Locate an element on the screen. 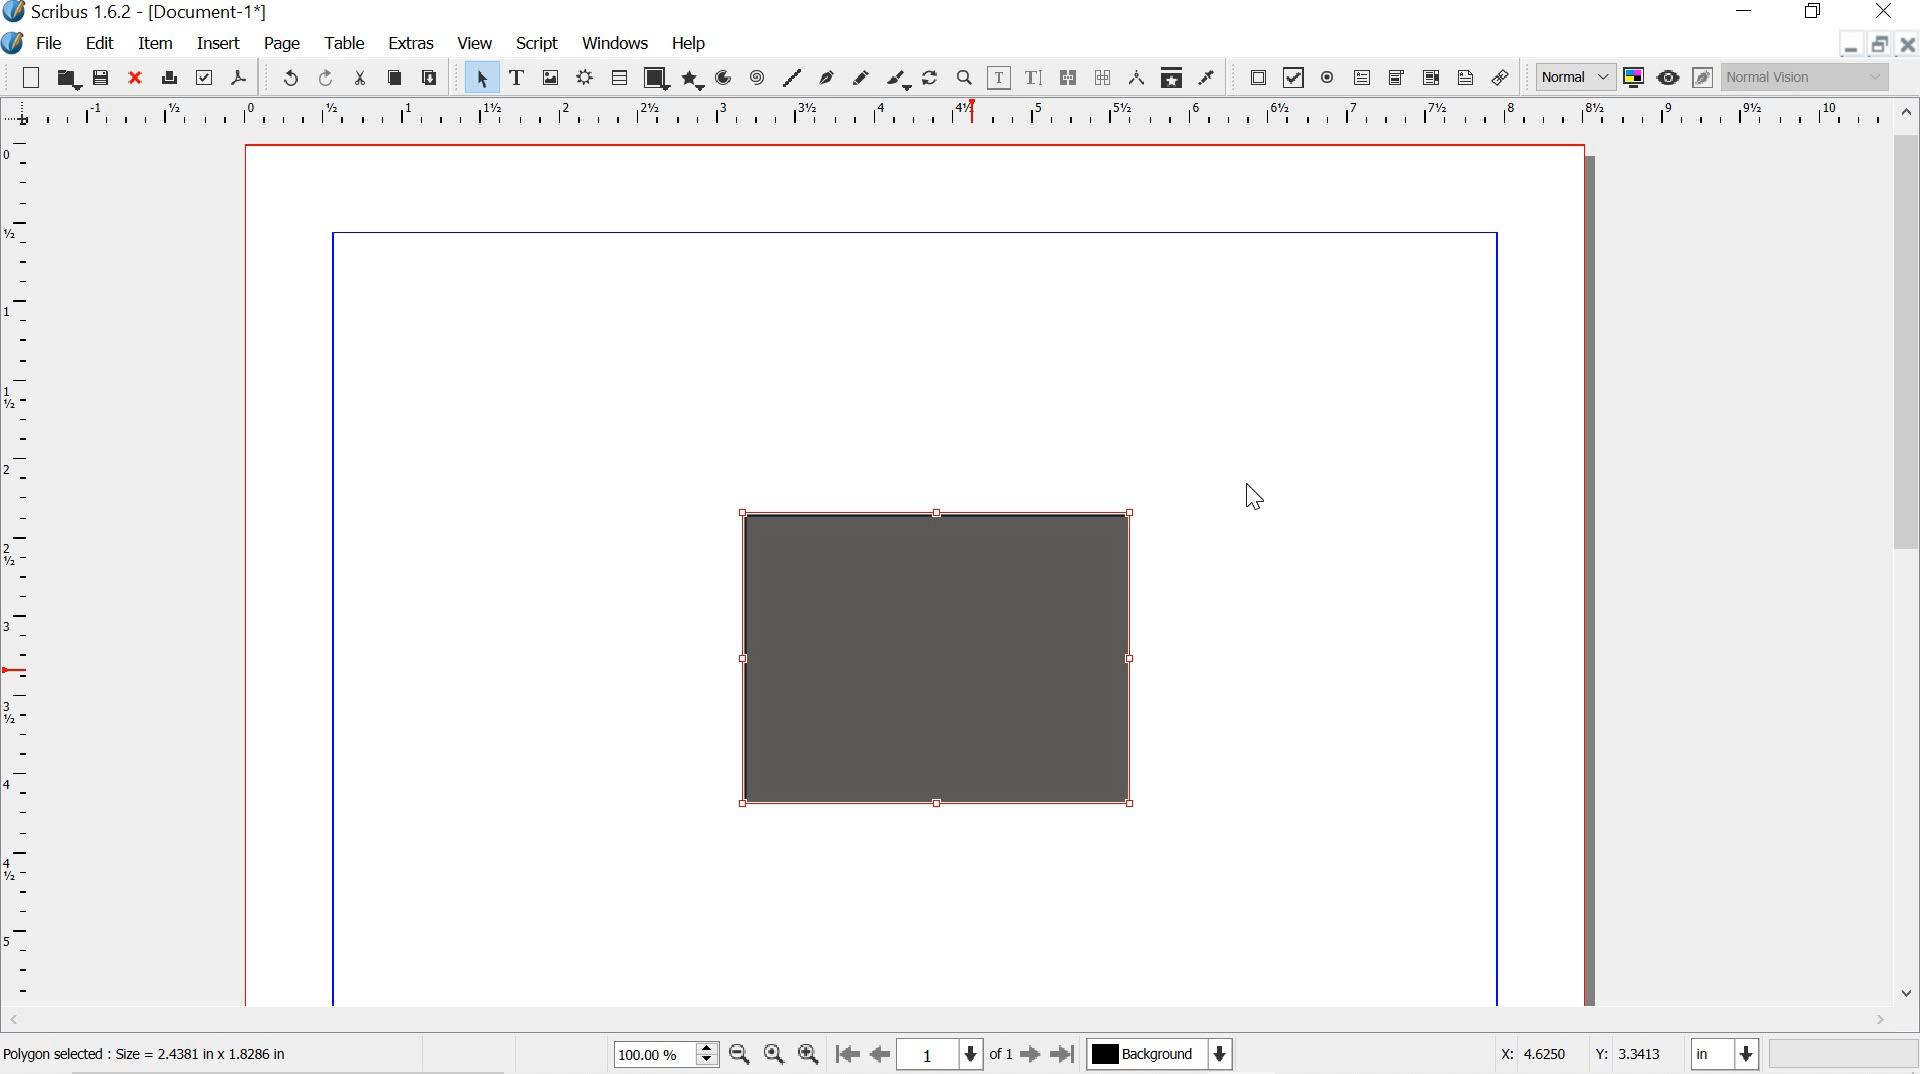  restore down is located at coordinates (1877, 44).